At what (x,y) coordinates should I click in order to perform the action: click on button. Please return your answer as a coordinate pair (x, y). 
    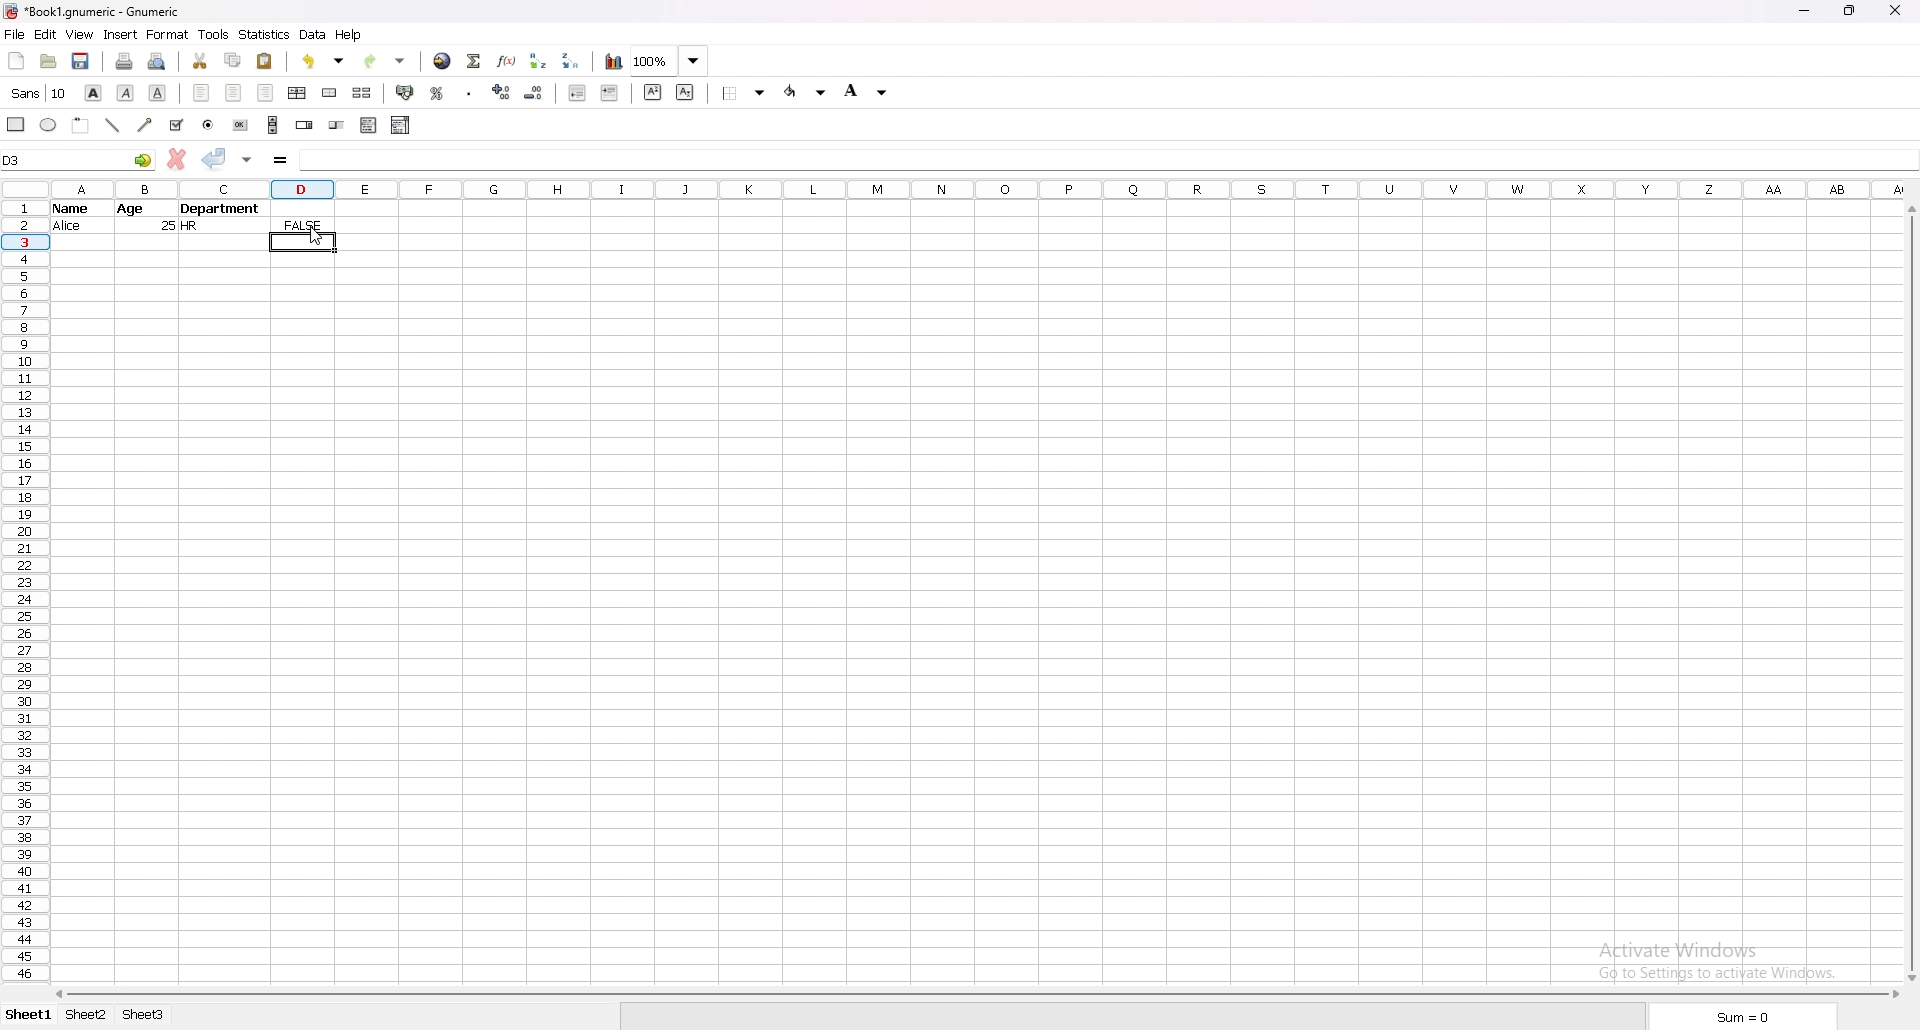
    Looking at the image, I should click on (239, 126).